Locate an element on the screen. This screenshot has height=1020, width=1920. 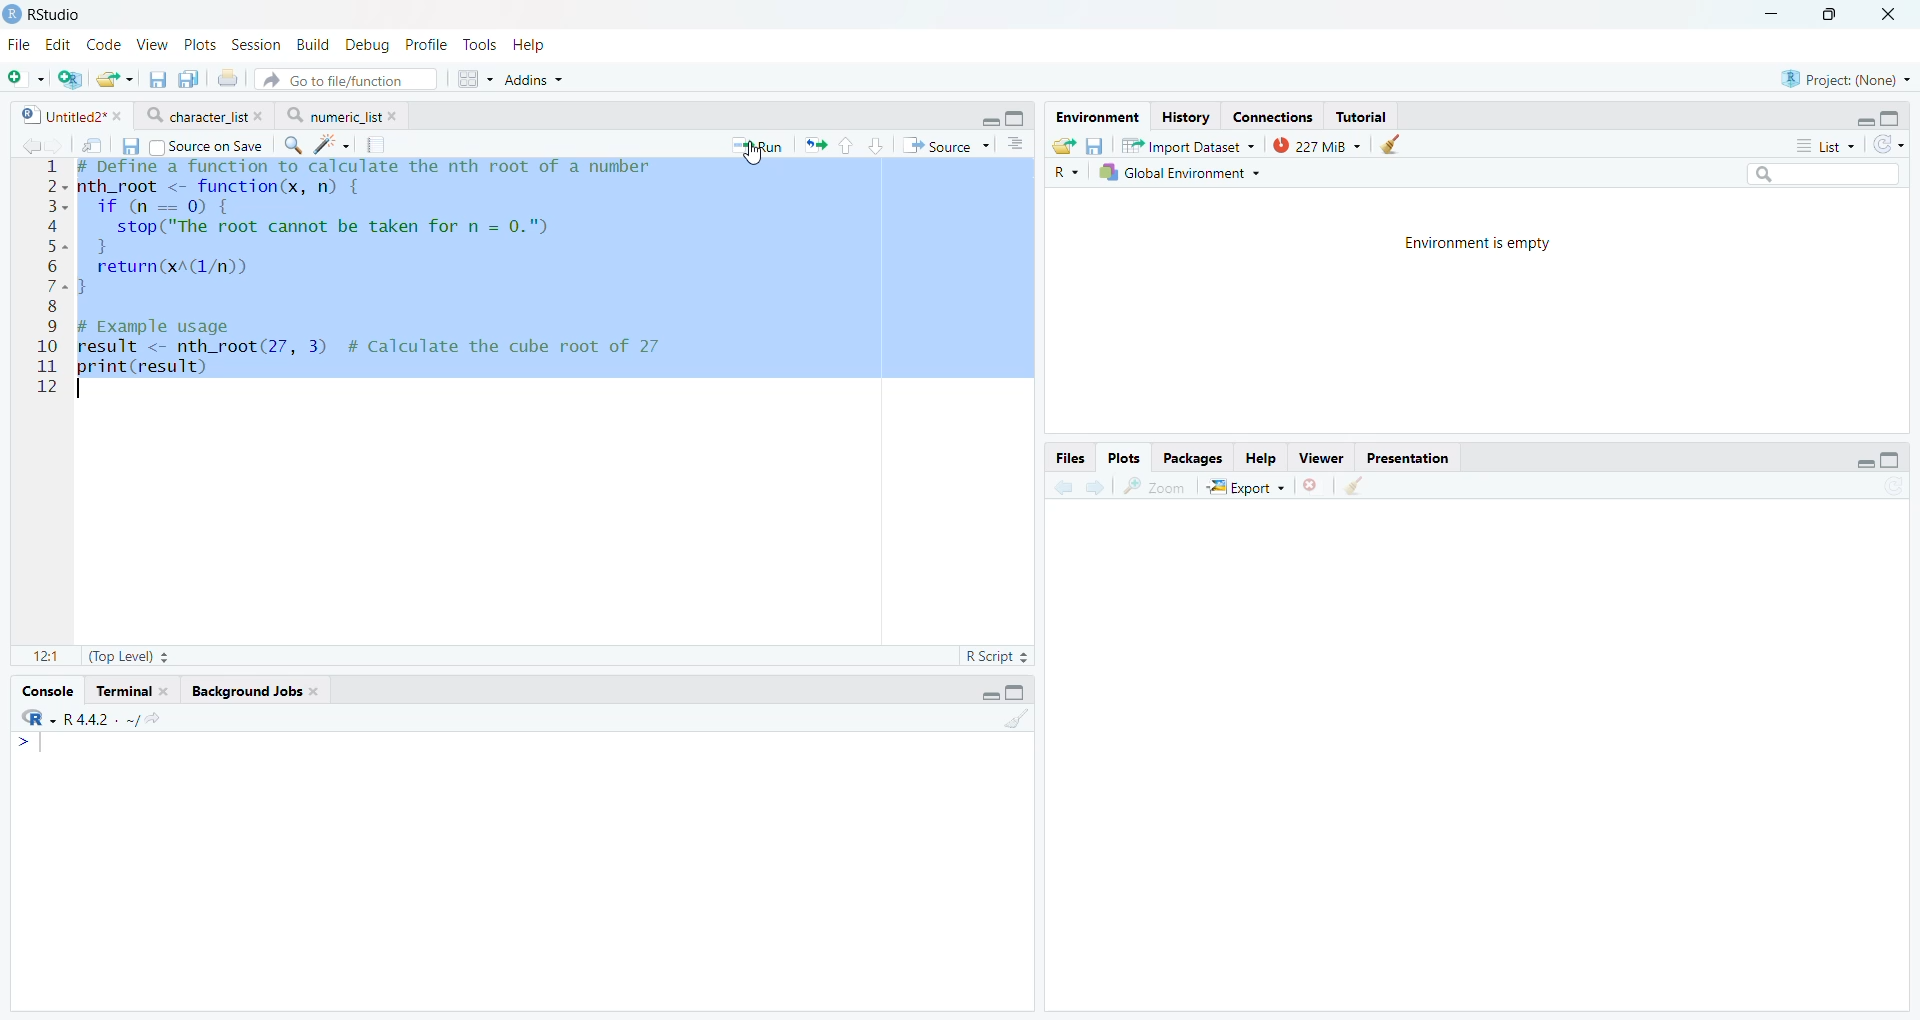
Open in new window is located at coordinates (91, 146).